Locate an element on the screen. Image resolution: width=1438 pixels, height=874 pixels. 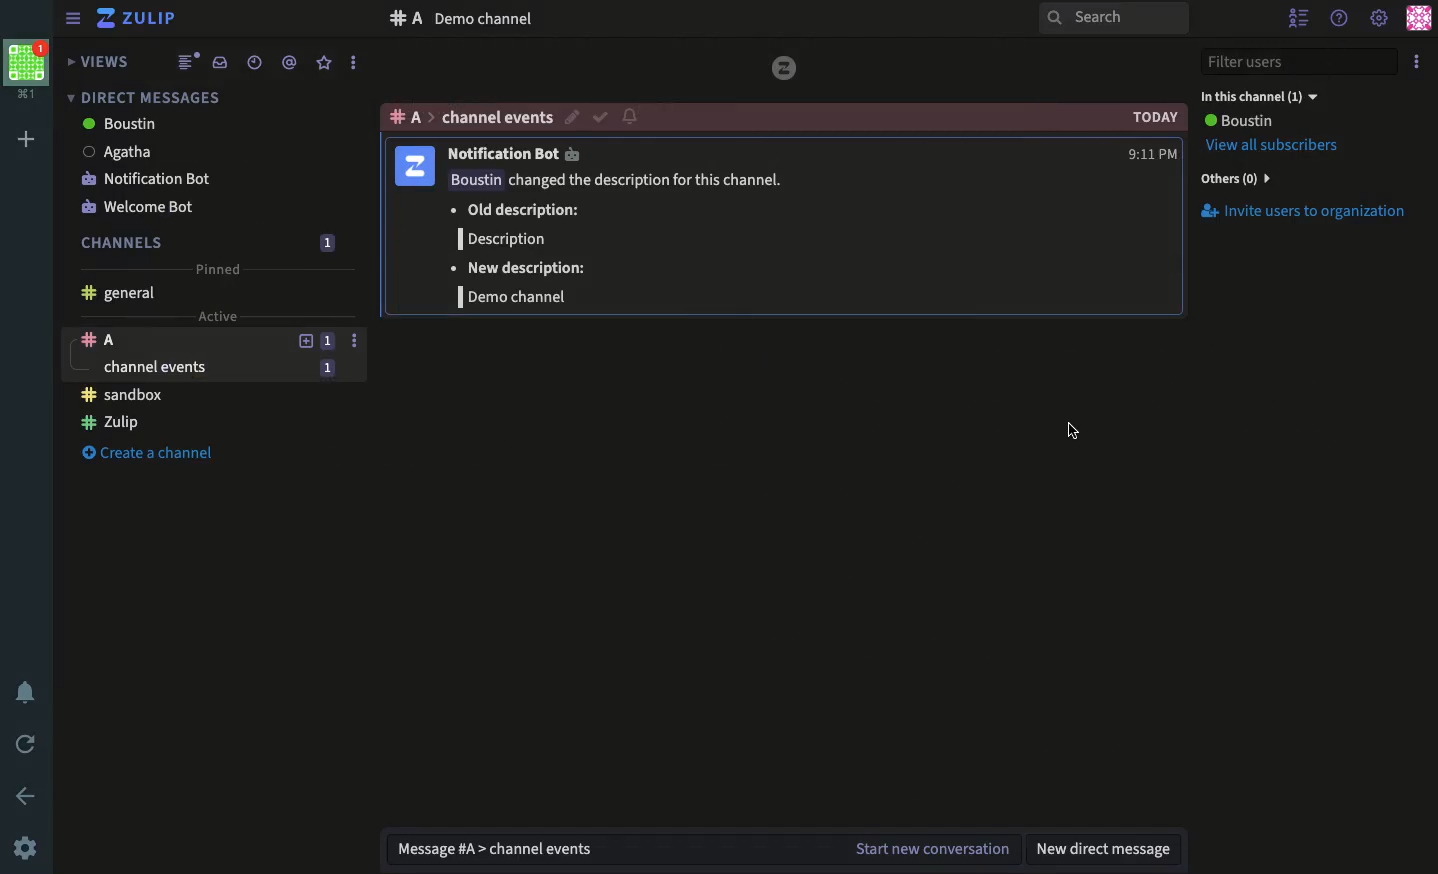
1 message is located at coordinates (328, 368).